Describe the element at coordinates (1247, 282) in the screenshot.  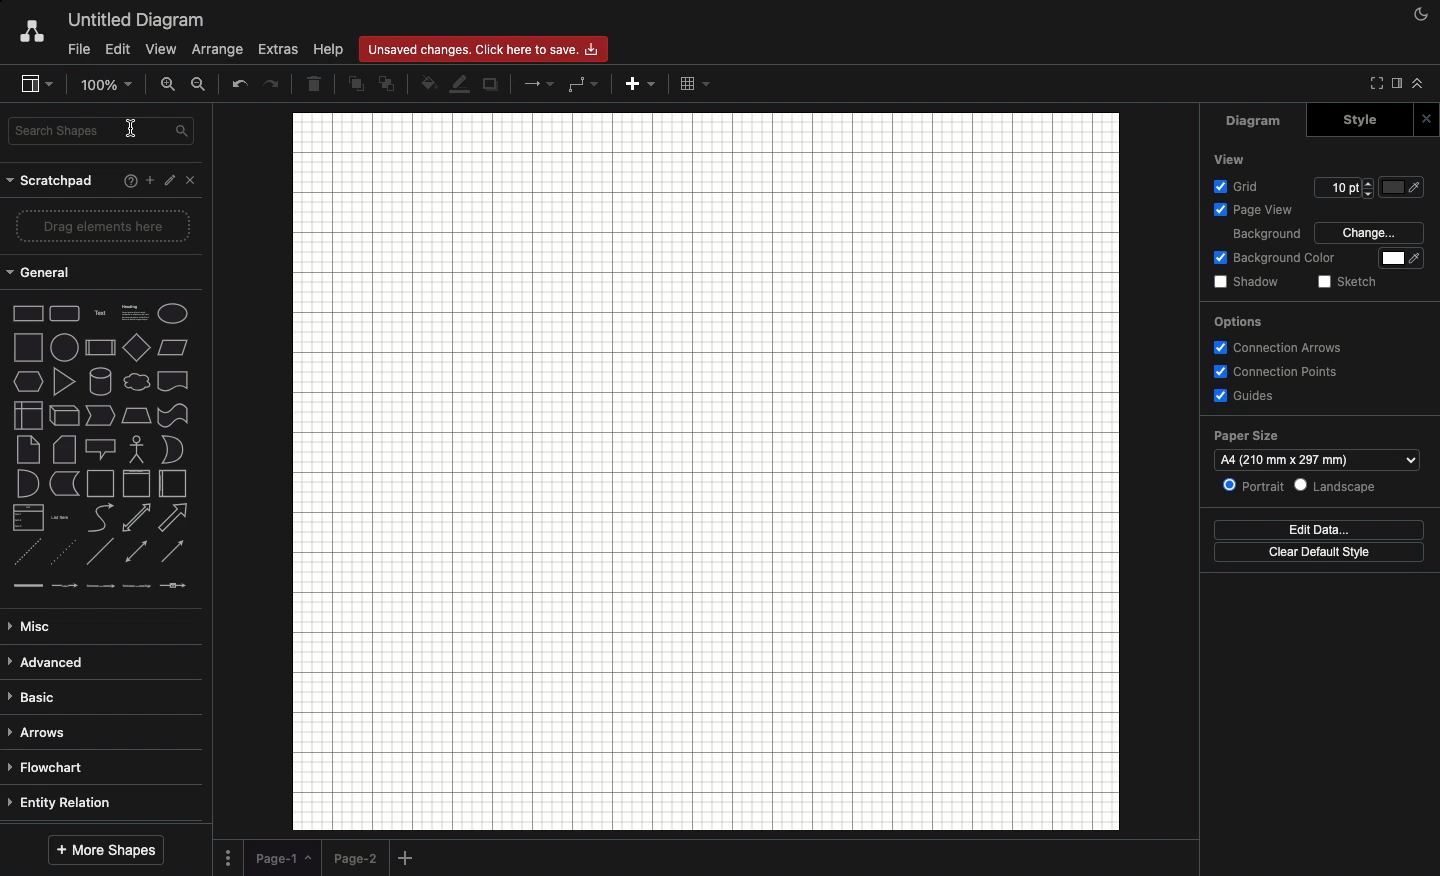
I see `Shadow` at that location.